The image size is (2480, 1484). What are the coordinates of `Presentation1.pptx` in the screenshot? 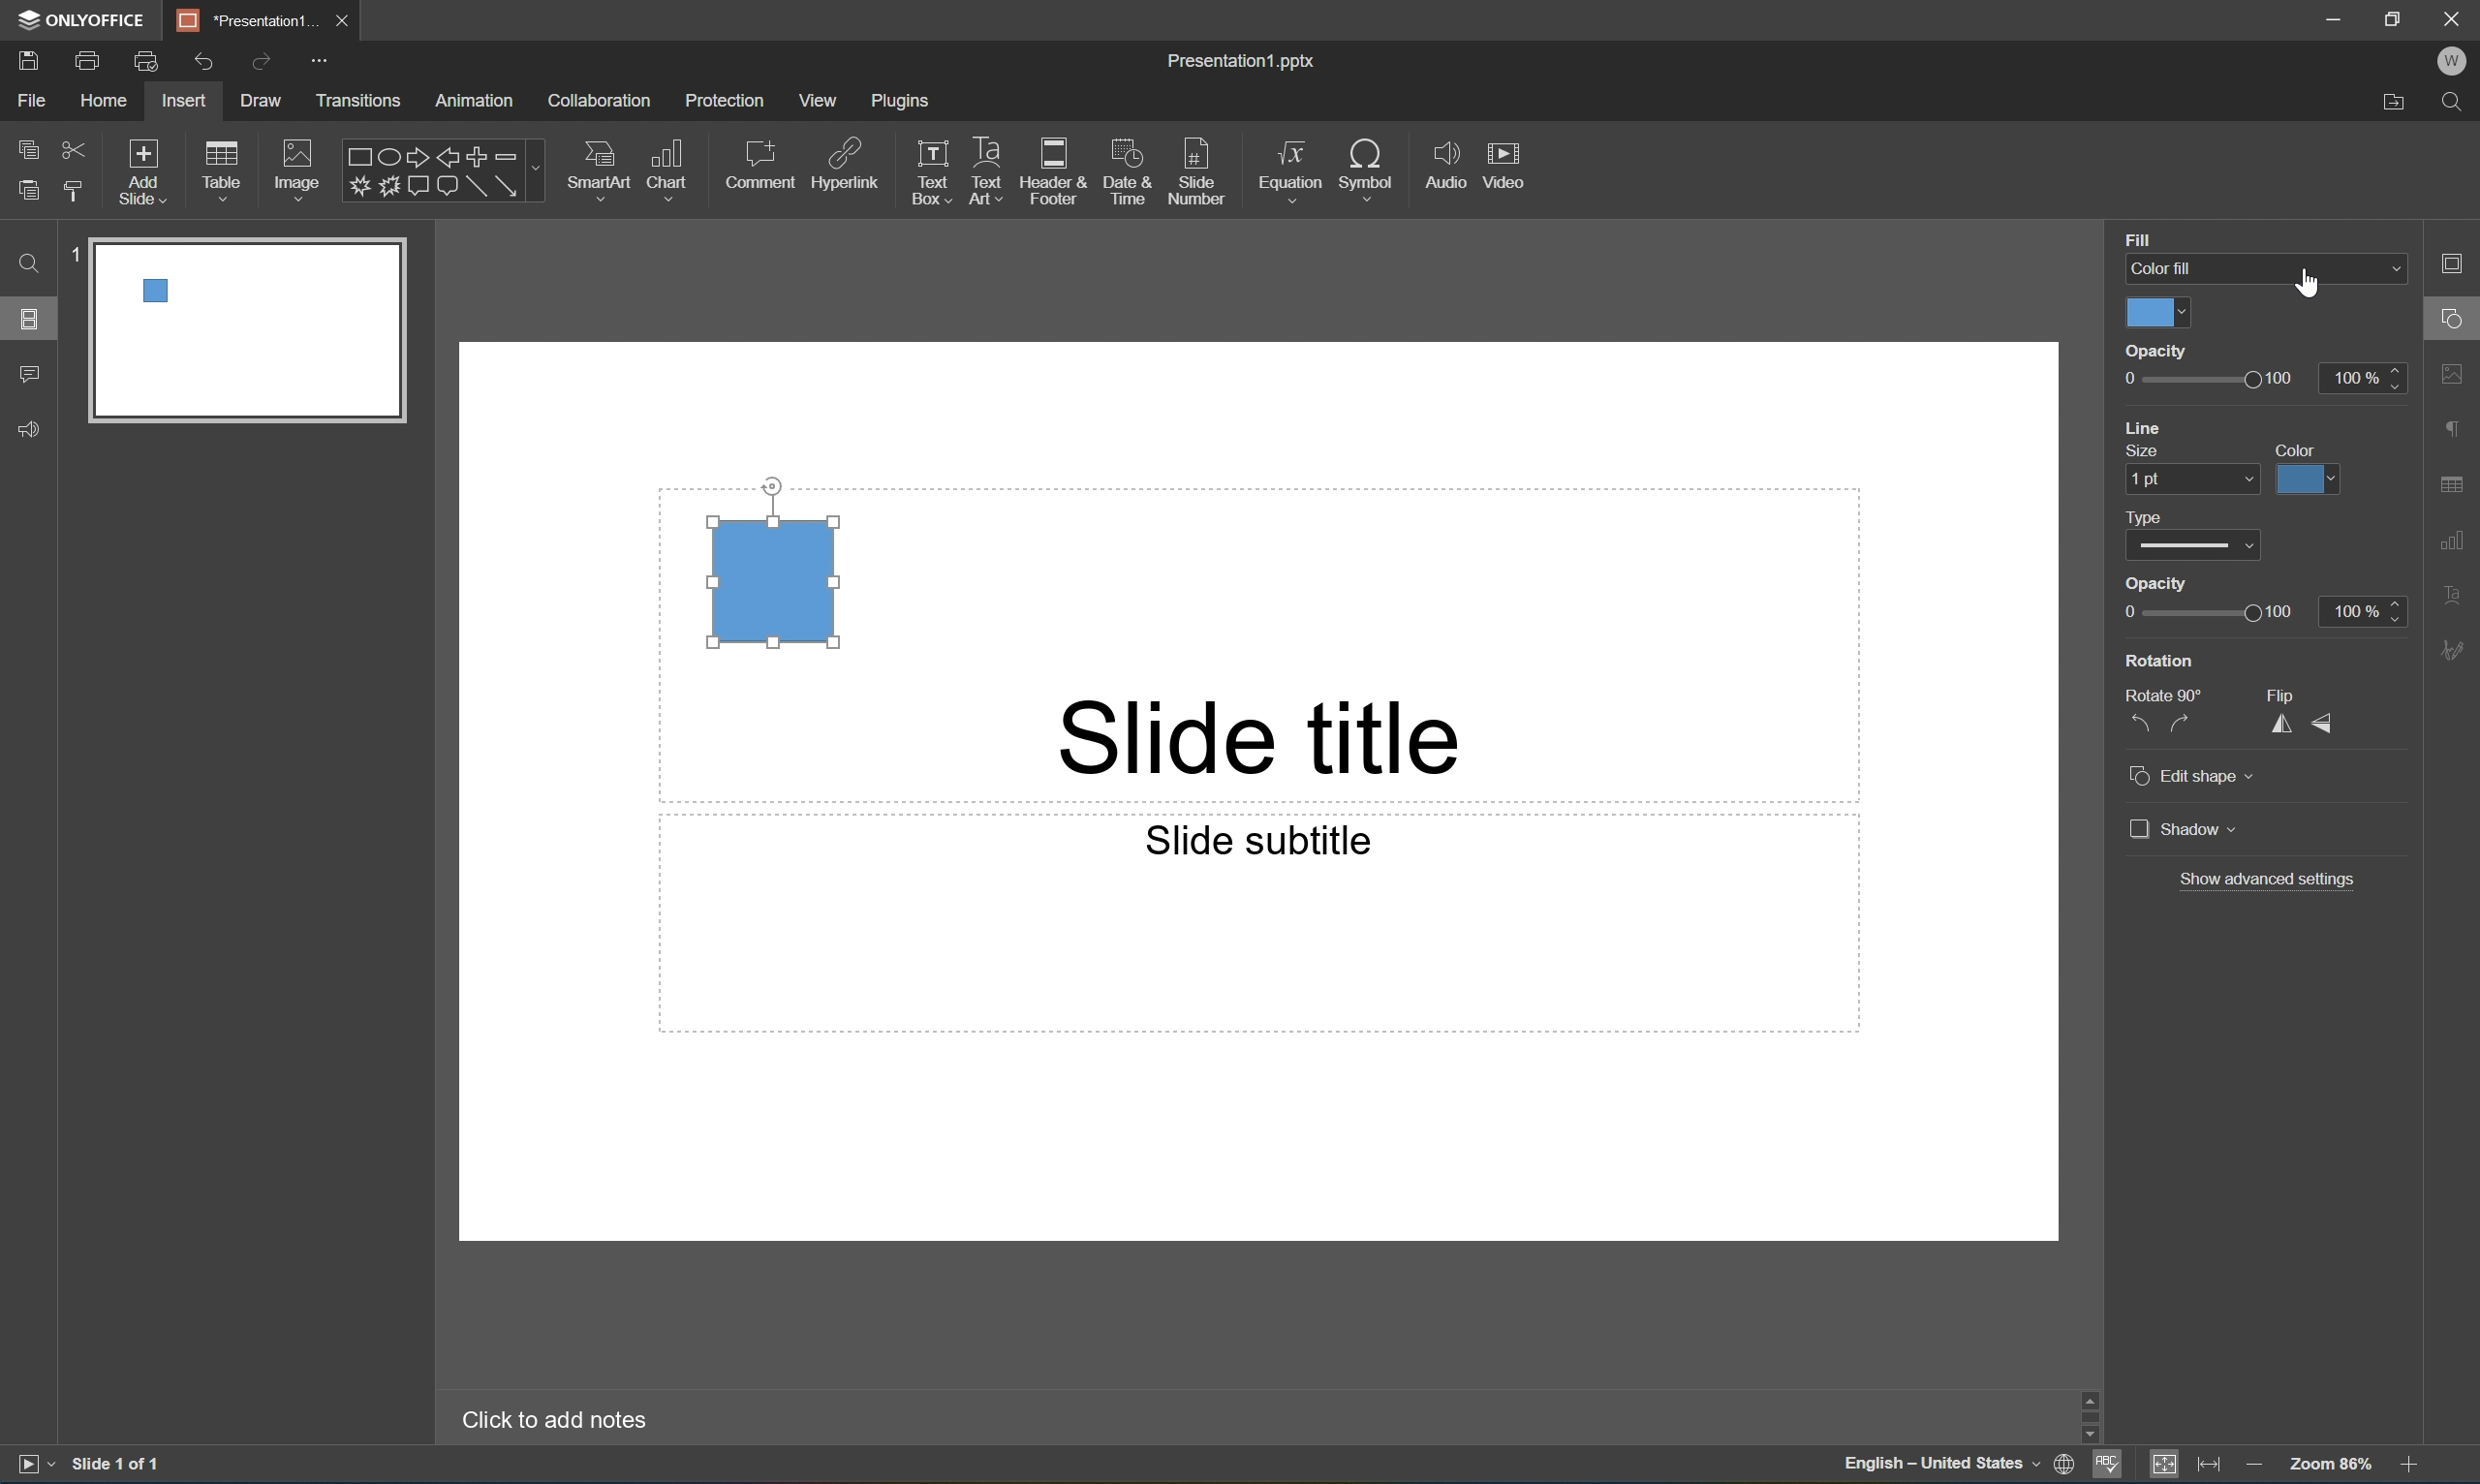 It's located at (1245, 64).